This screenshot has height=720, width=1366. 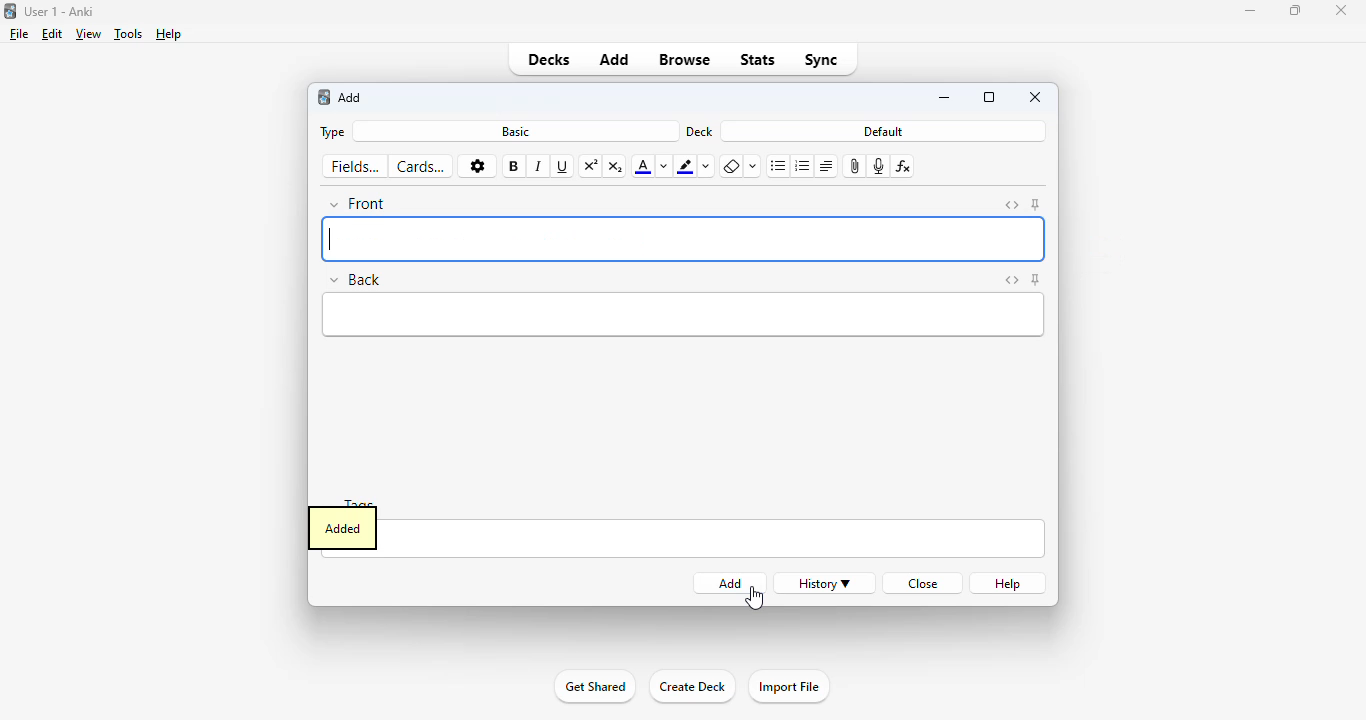 I want to click on add, so click(x=324, y=98).